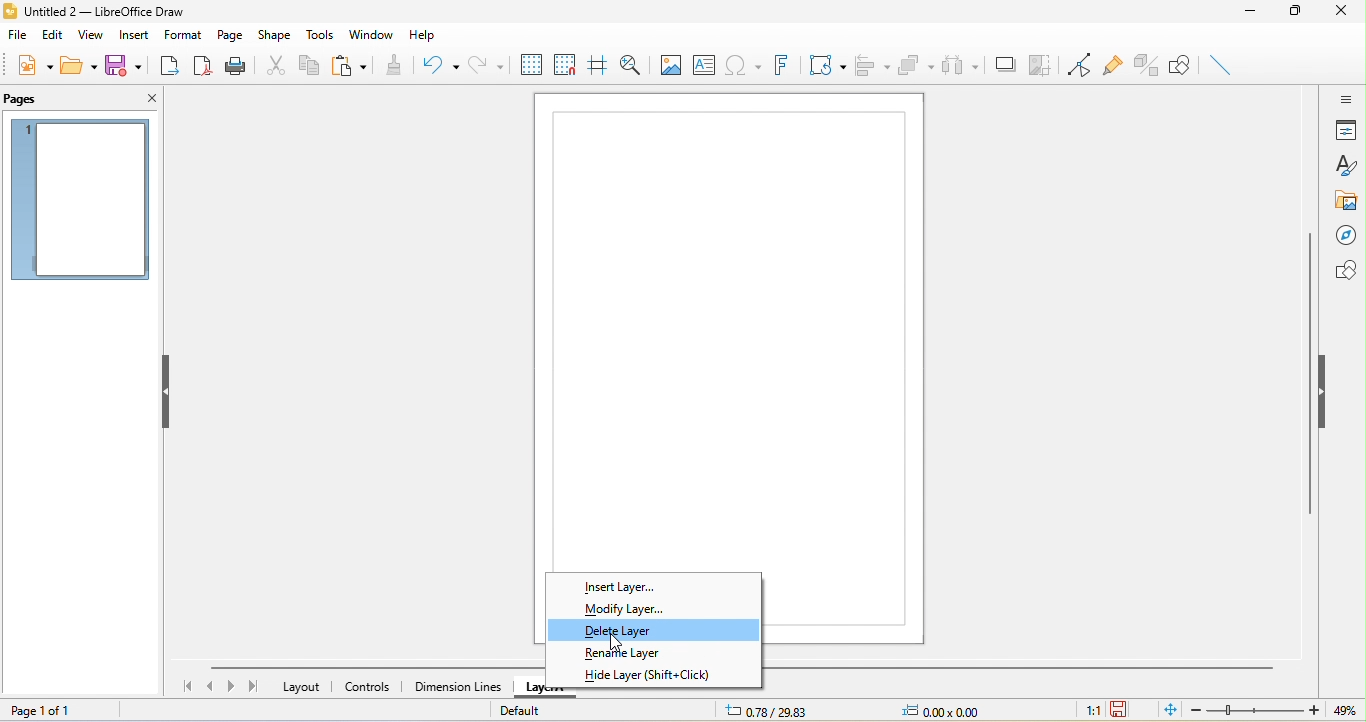  I want to click on toggle extrusion, so click(1228, 64).